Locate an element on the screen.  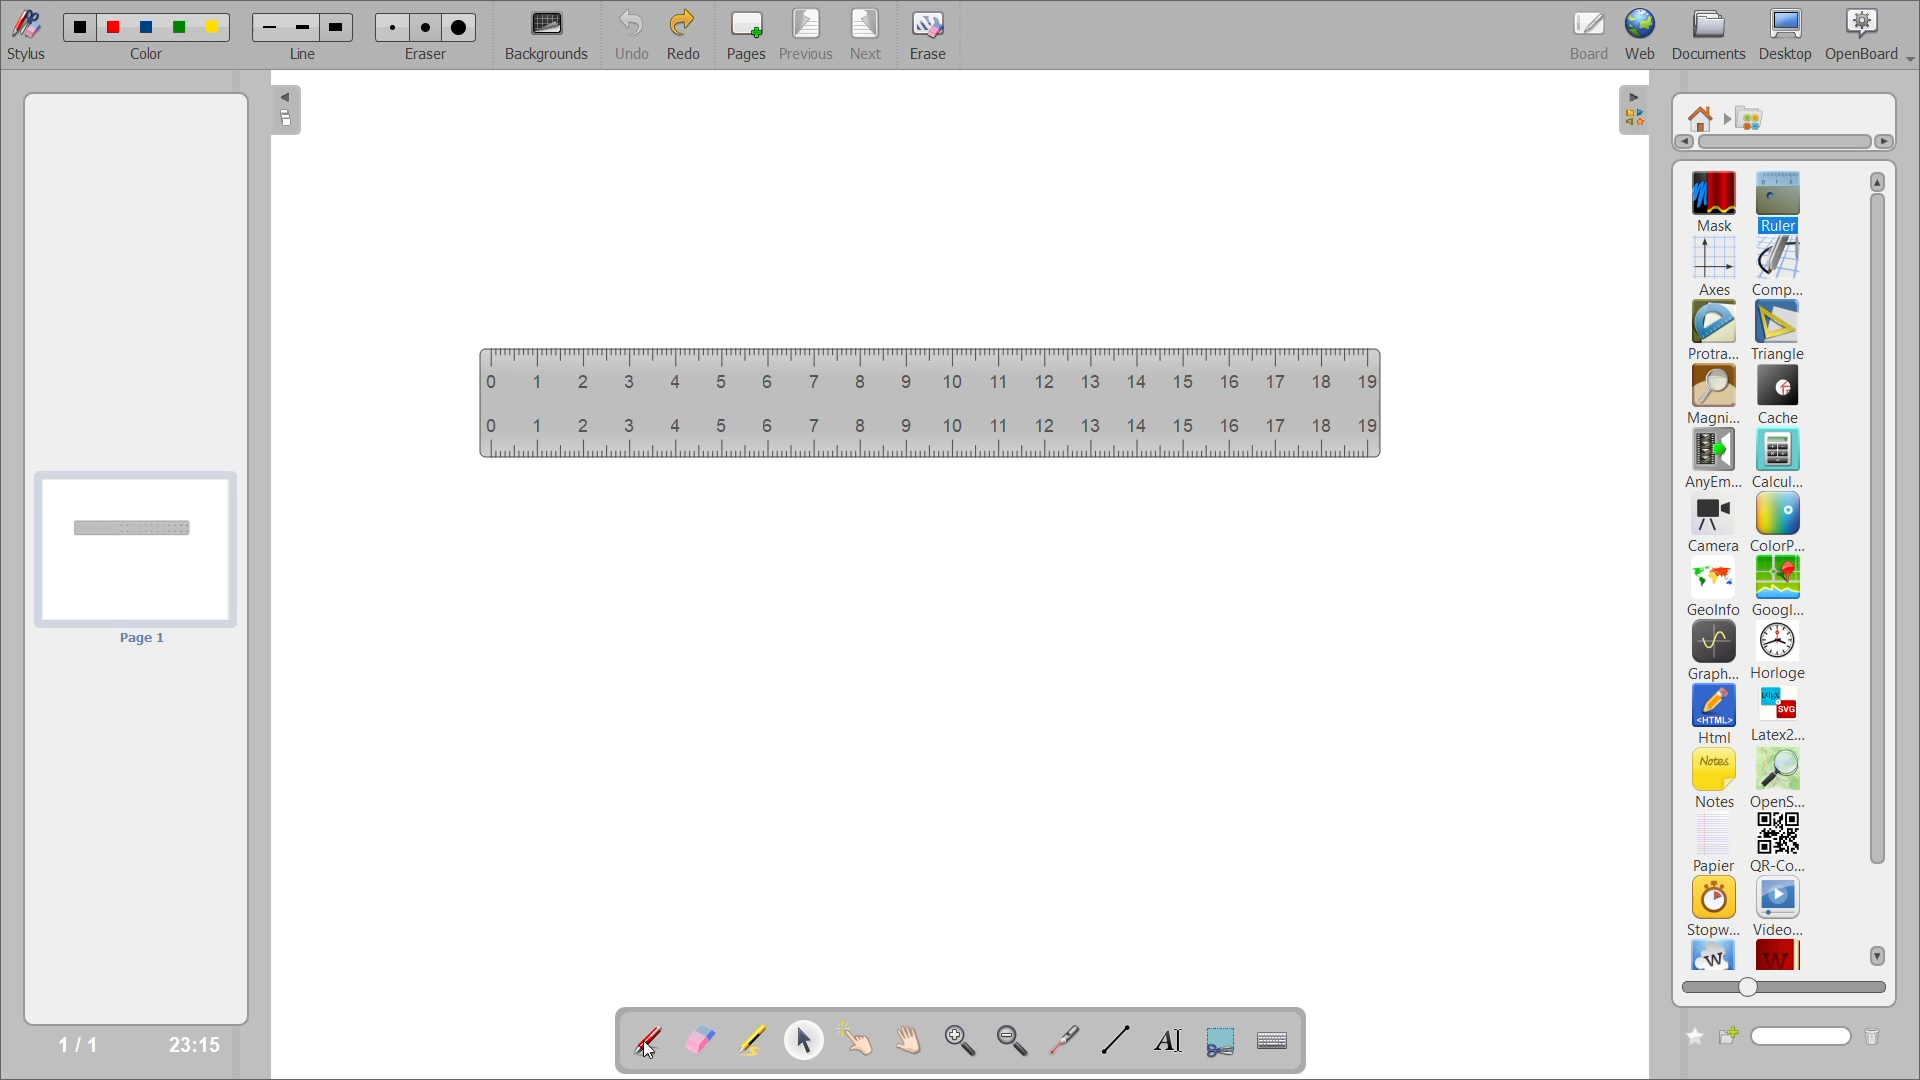
undo is located at coordinates (634, 33).